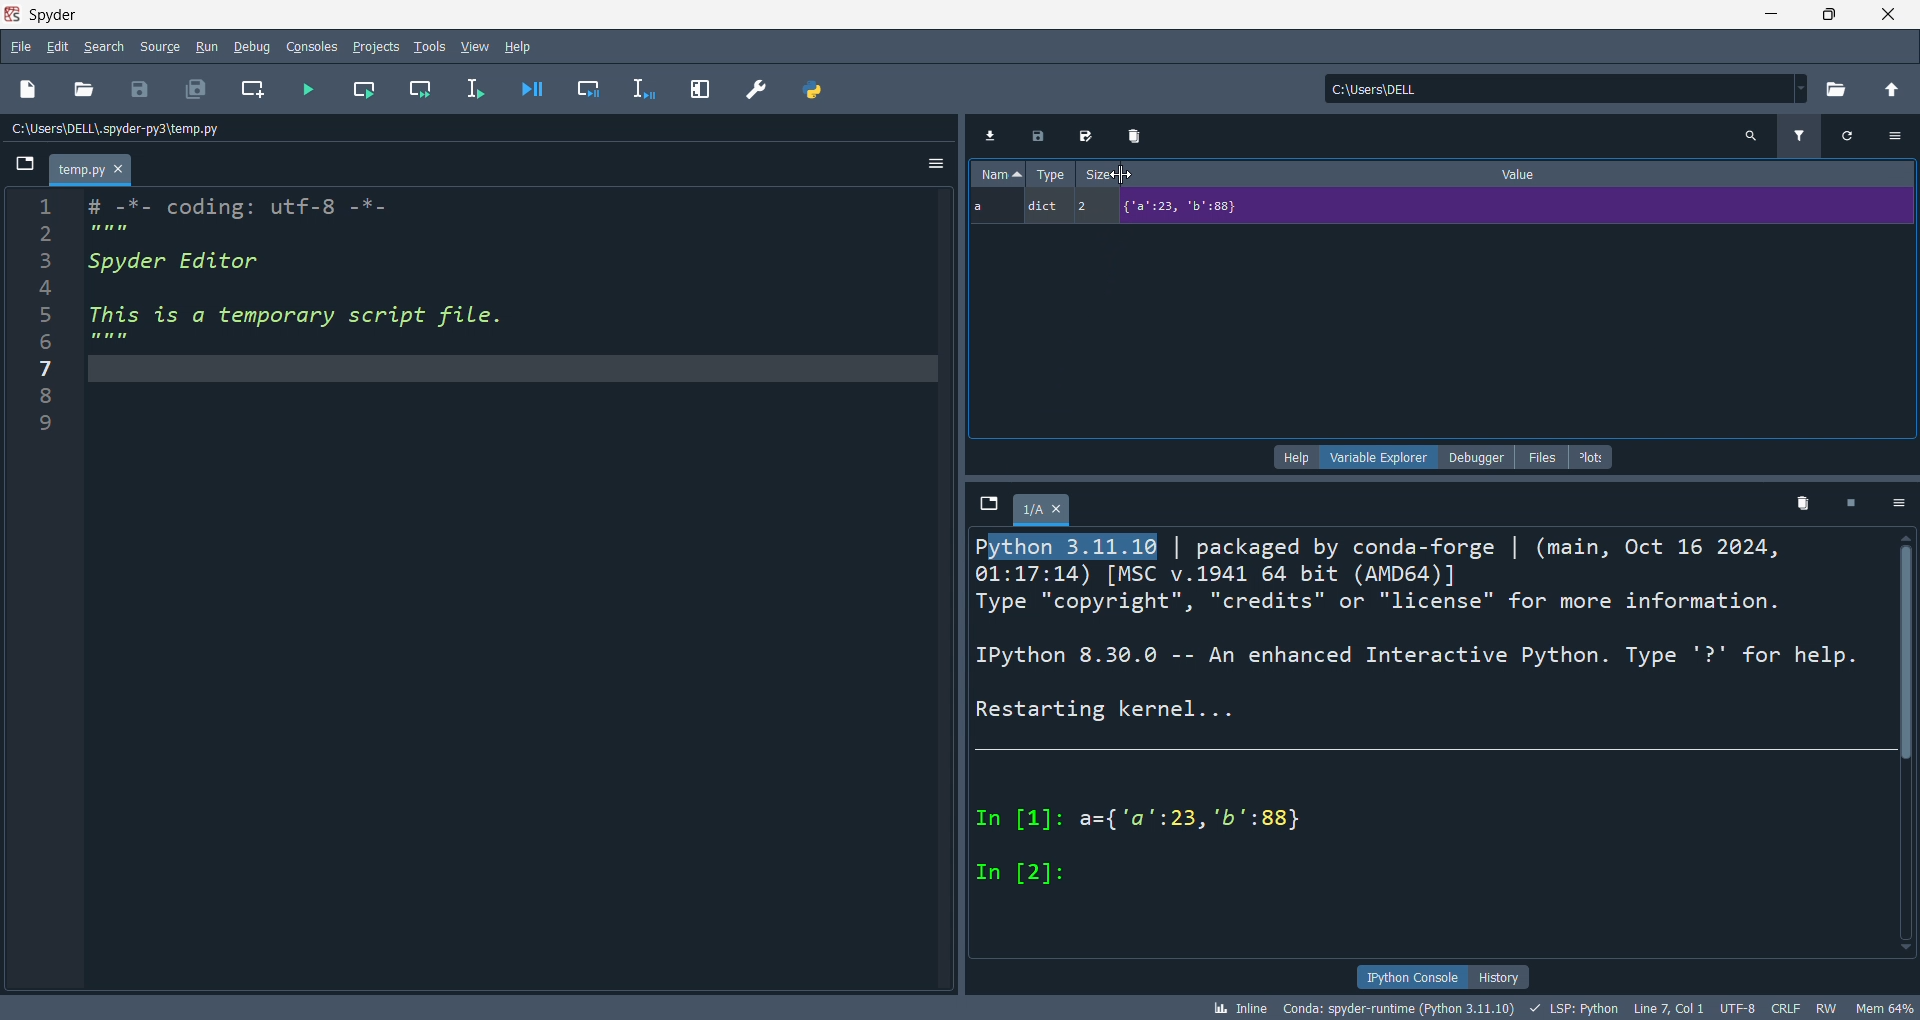 The height and width of the screenshot is (1020, 1920). I want to click on preferences, so click(753, 85).